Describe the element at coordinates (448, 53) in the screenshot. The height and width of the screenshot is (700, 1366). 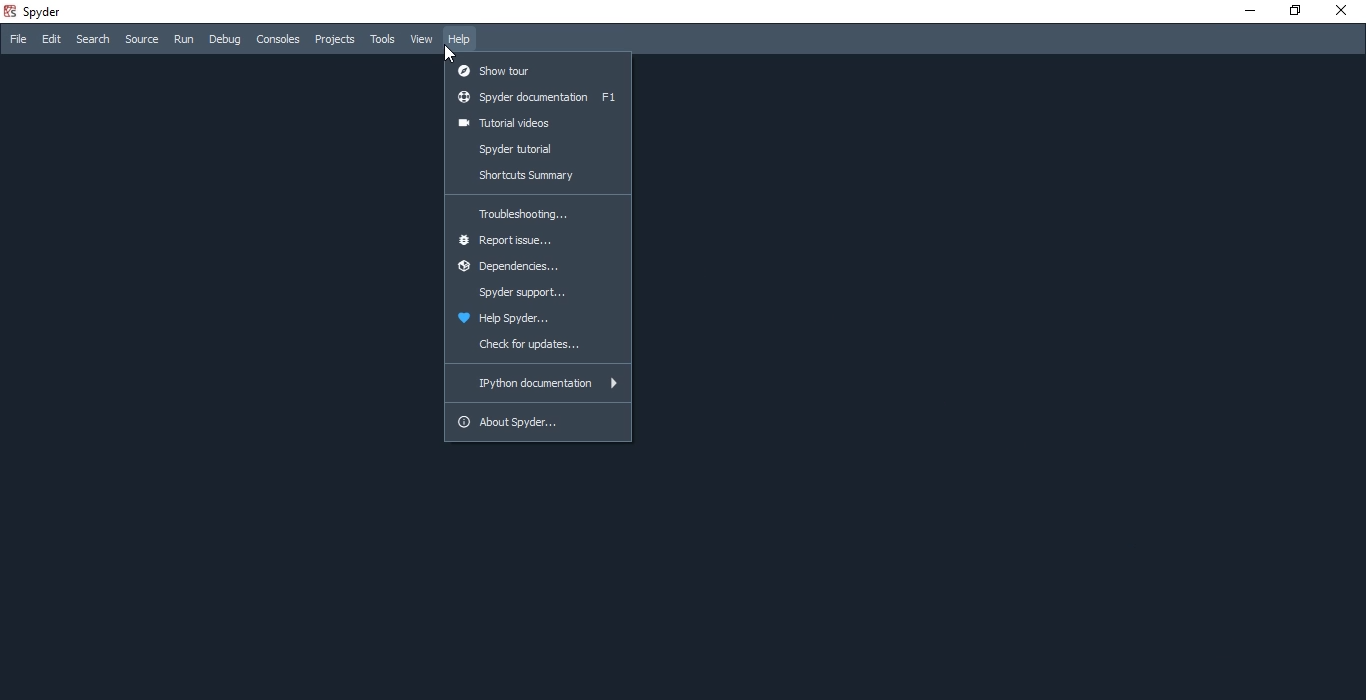
I see `cursor` at that location.